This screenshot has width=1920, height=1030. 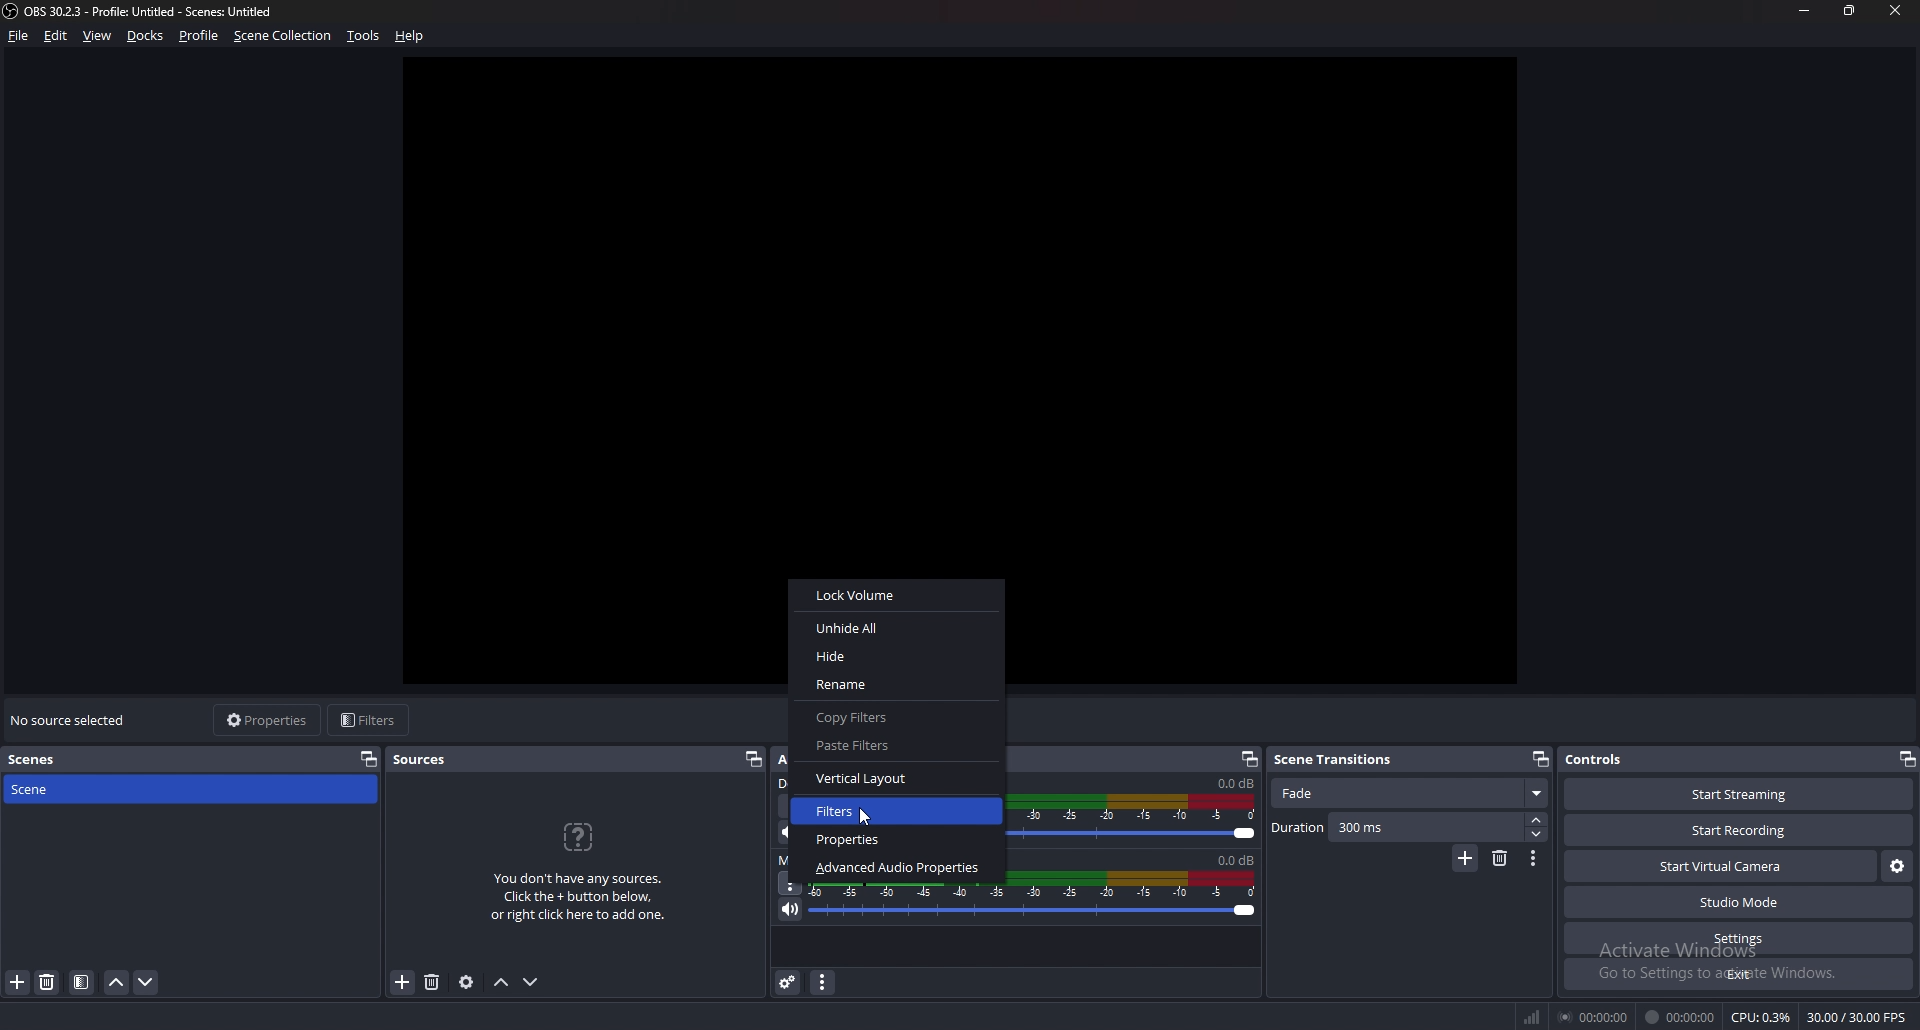 I want to click on scene transitions, so click(x=1340, y=761).